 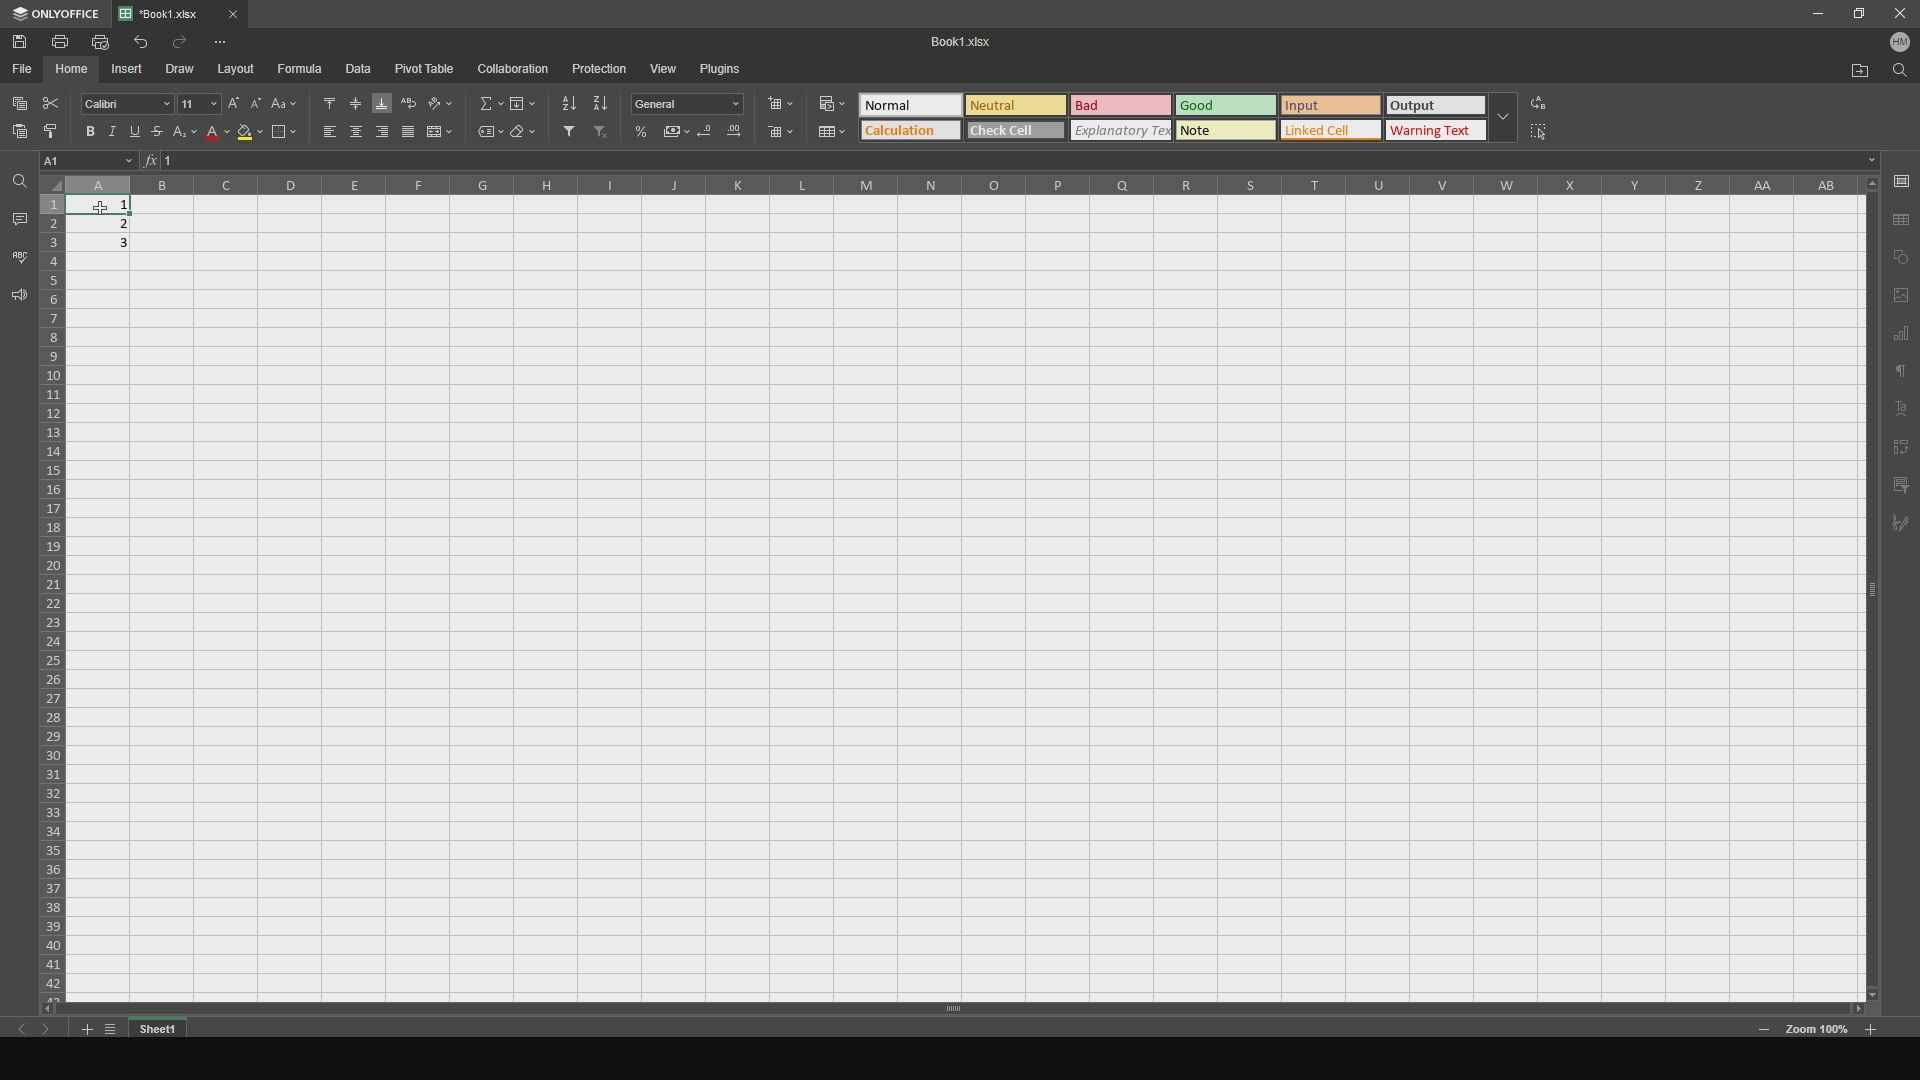 I want to click on book1, so click(x=955, y=41).